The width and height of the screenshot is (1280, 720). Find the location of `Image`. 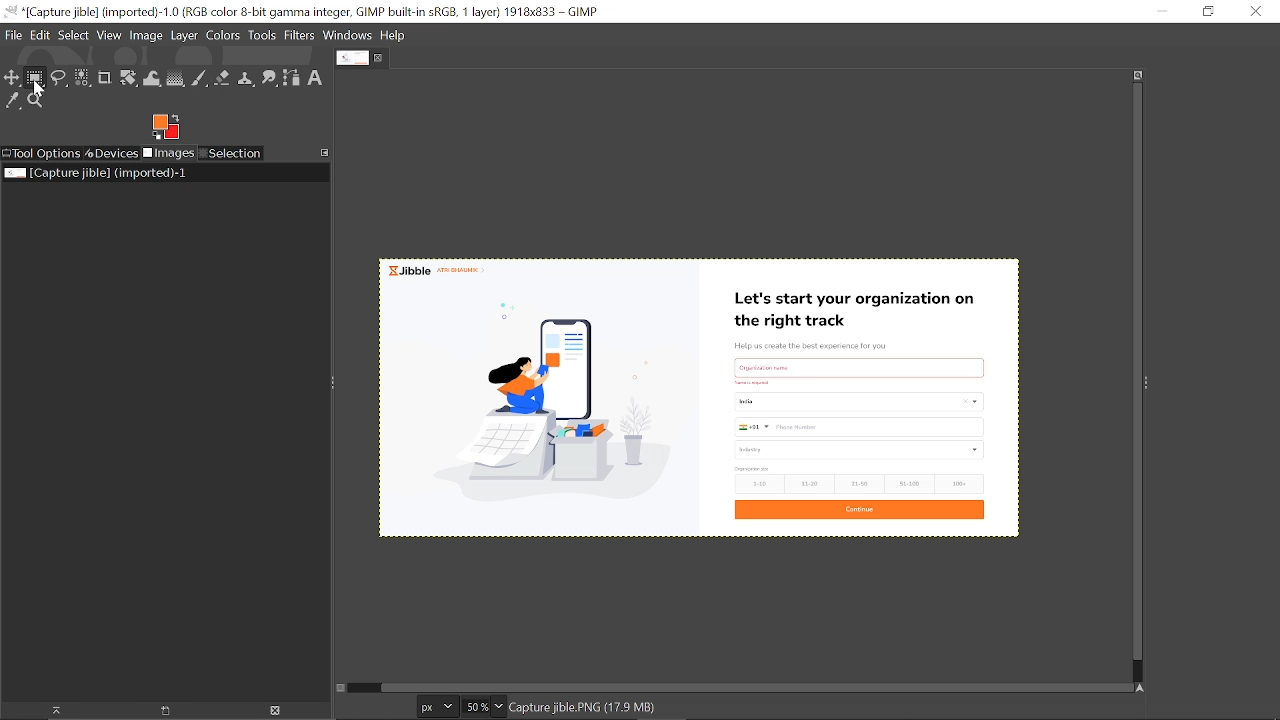

Image is located at coordinates (146, 37).